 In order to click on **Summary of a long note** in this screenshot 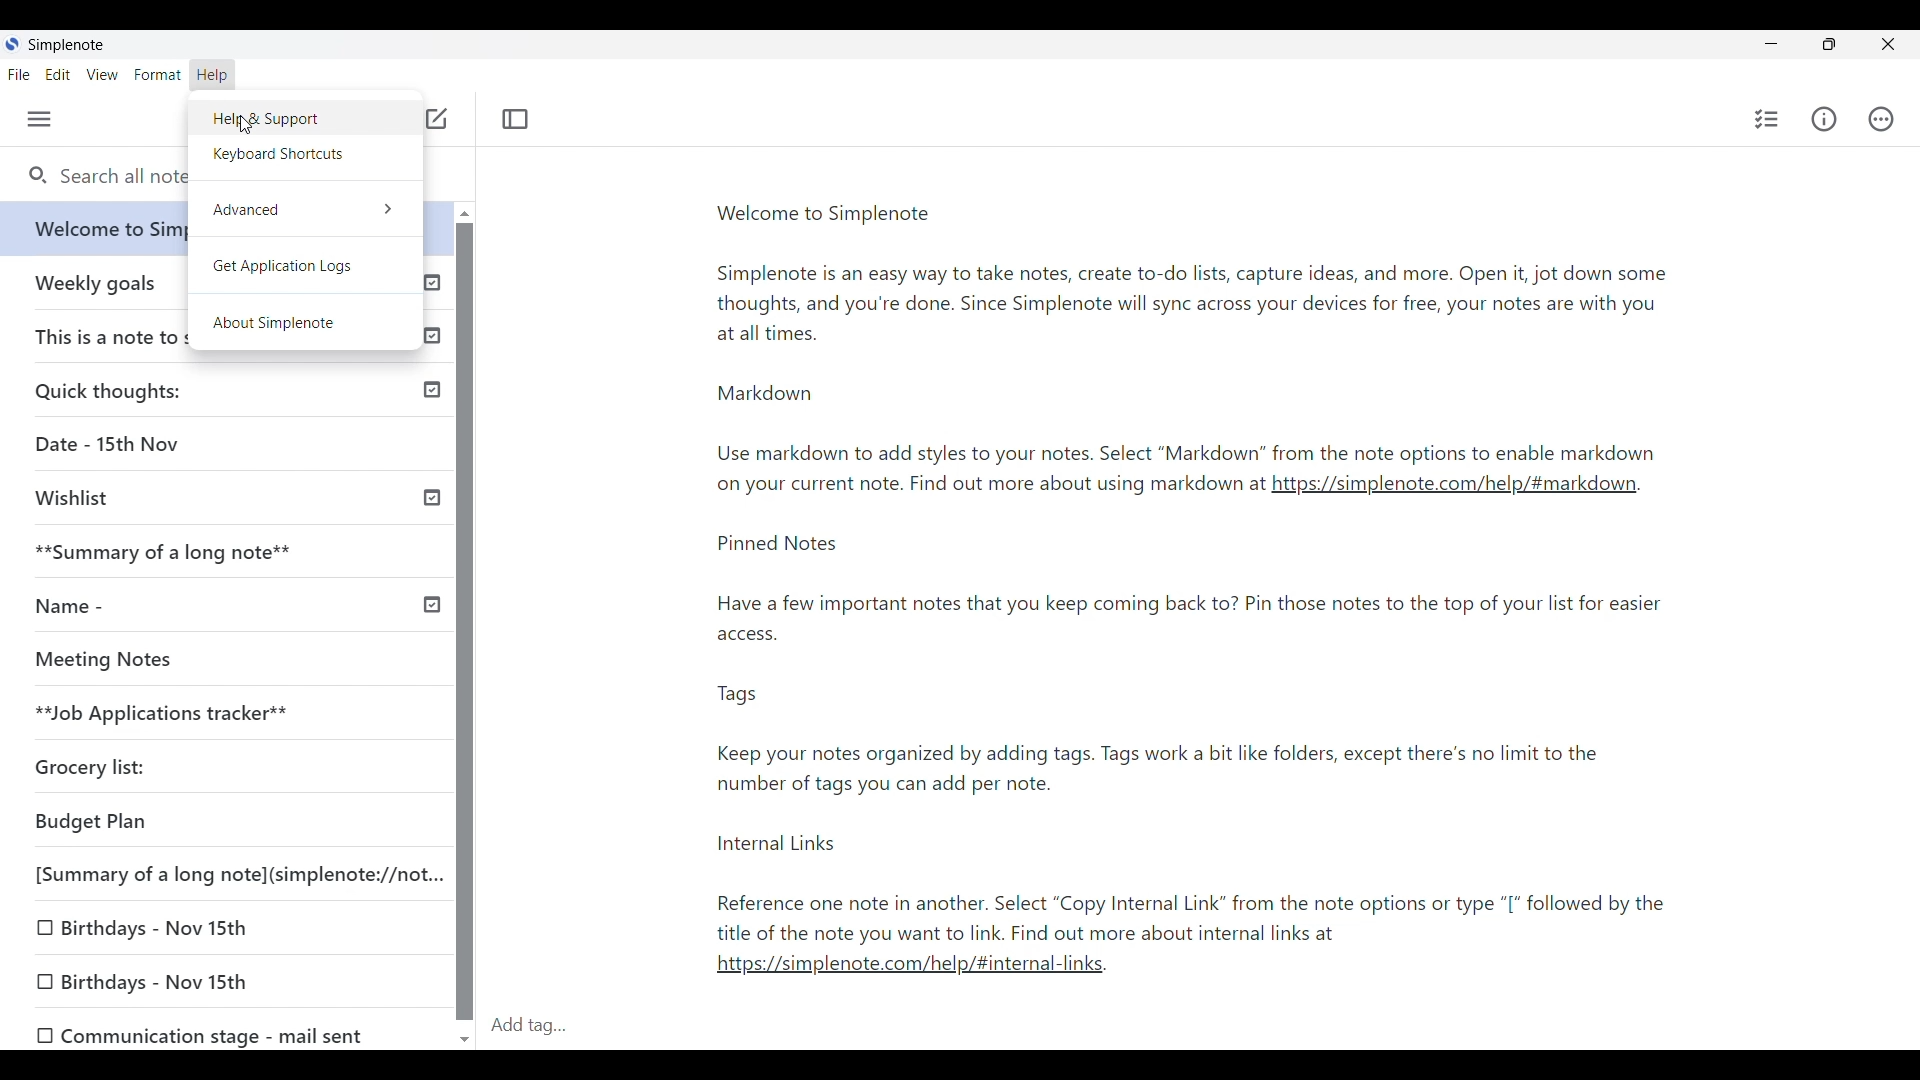, I will do `click(167, 552)`.